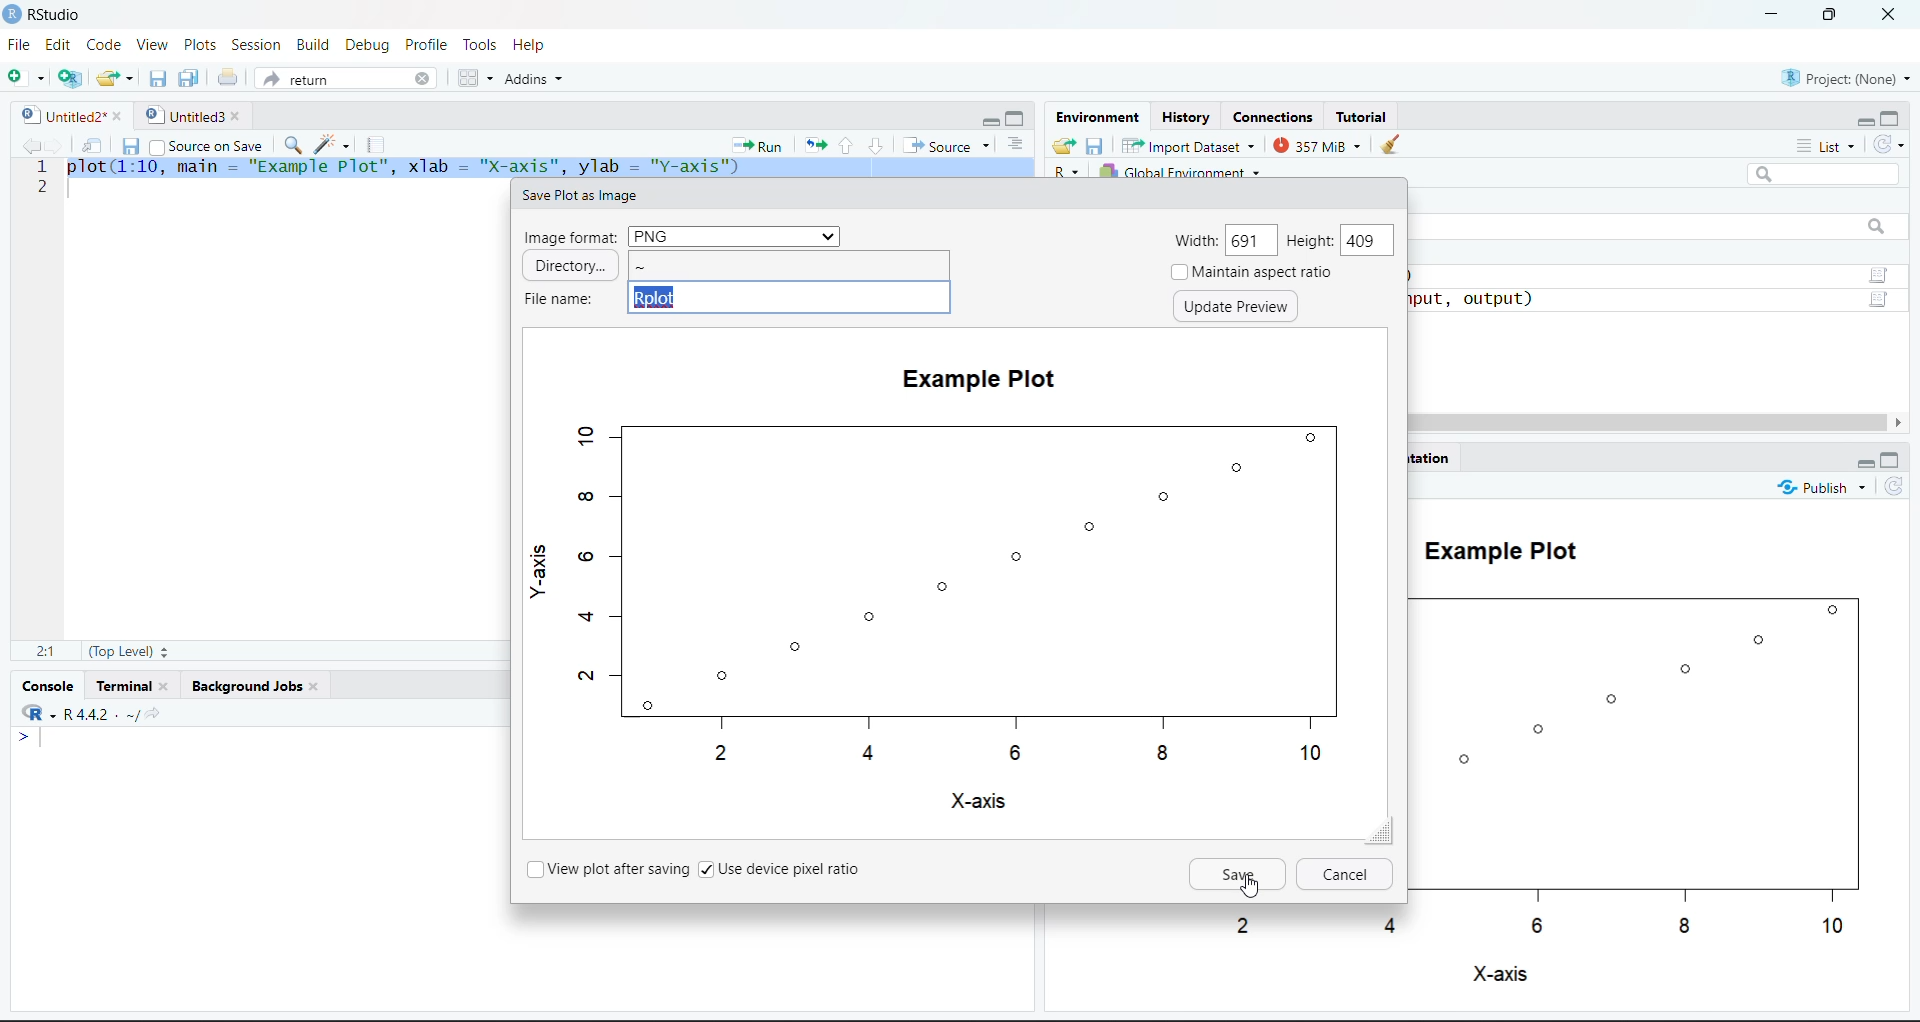 This screenshot has height=1022, width=1920. What do you see at coordinates (202, 45) in the screenshot?
I see `Posts` at bounding box center [202, 45].